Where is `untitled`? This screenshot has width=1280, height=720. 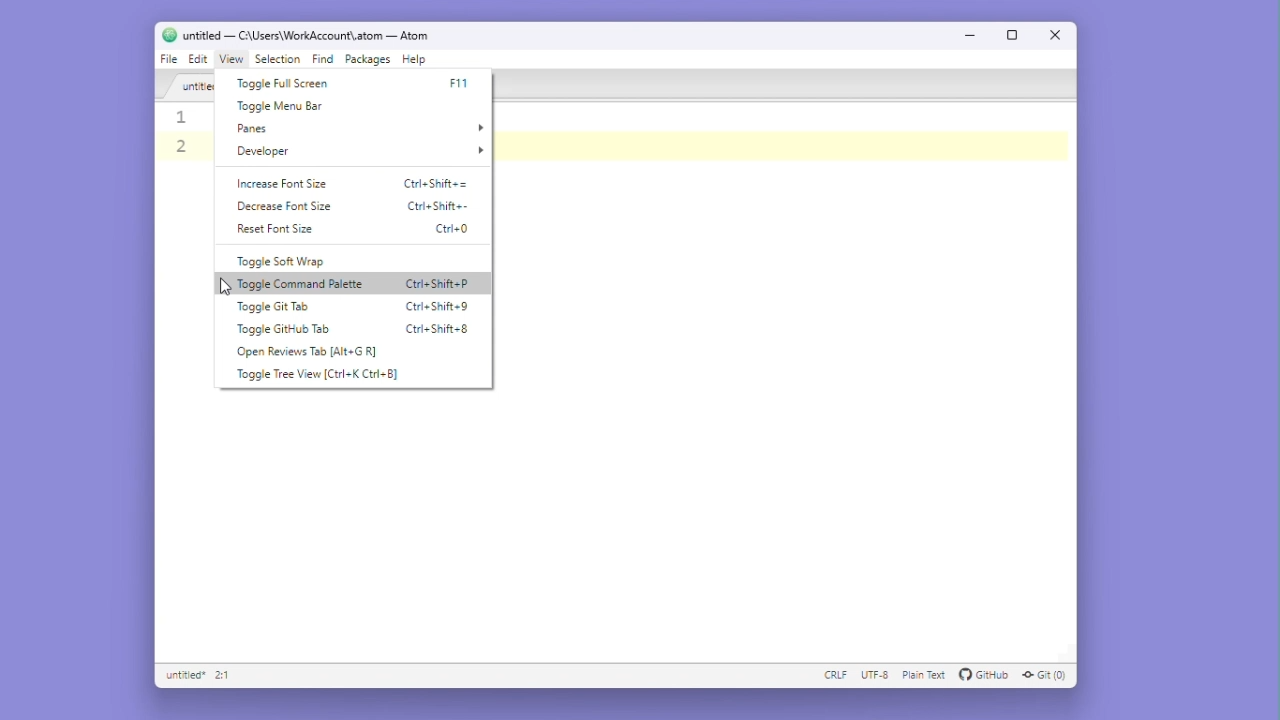
untitled is located at coordinates (186, 85).